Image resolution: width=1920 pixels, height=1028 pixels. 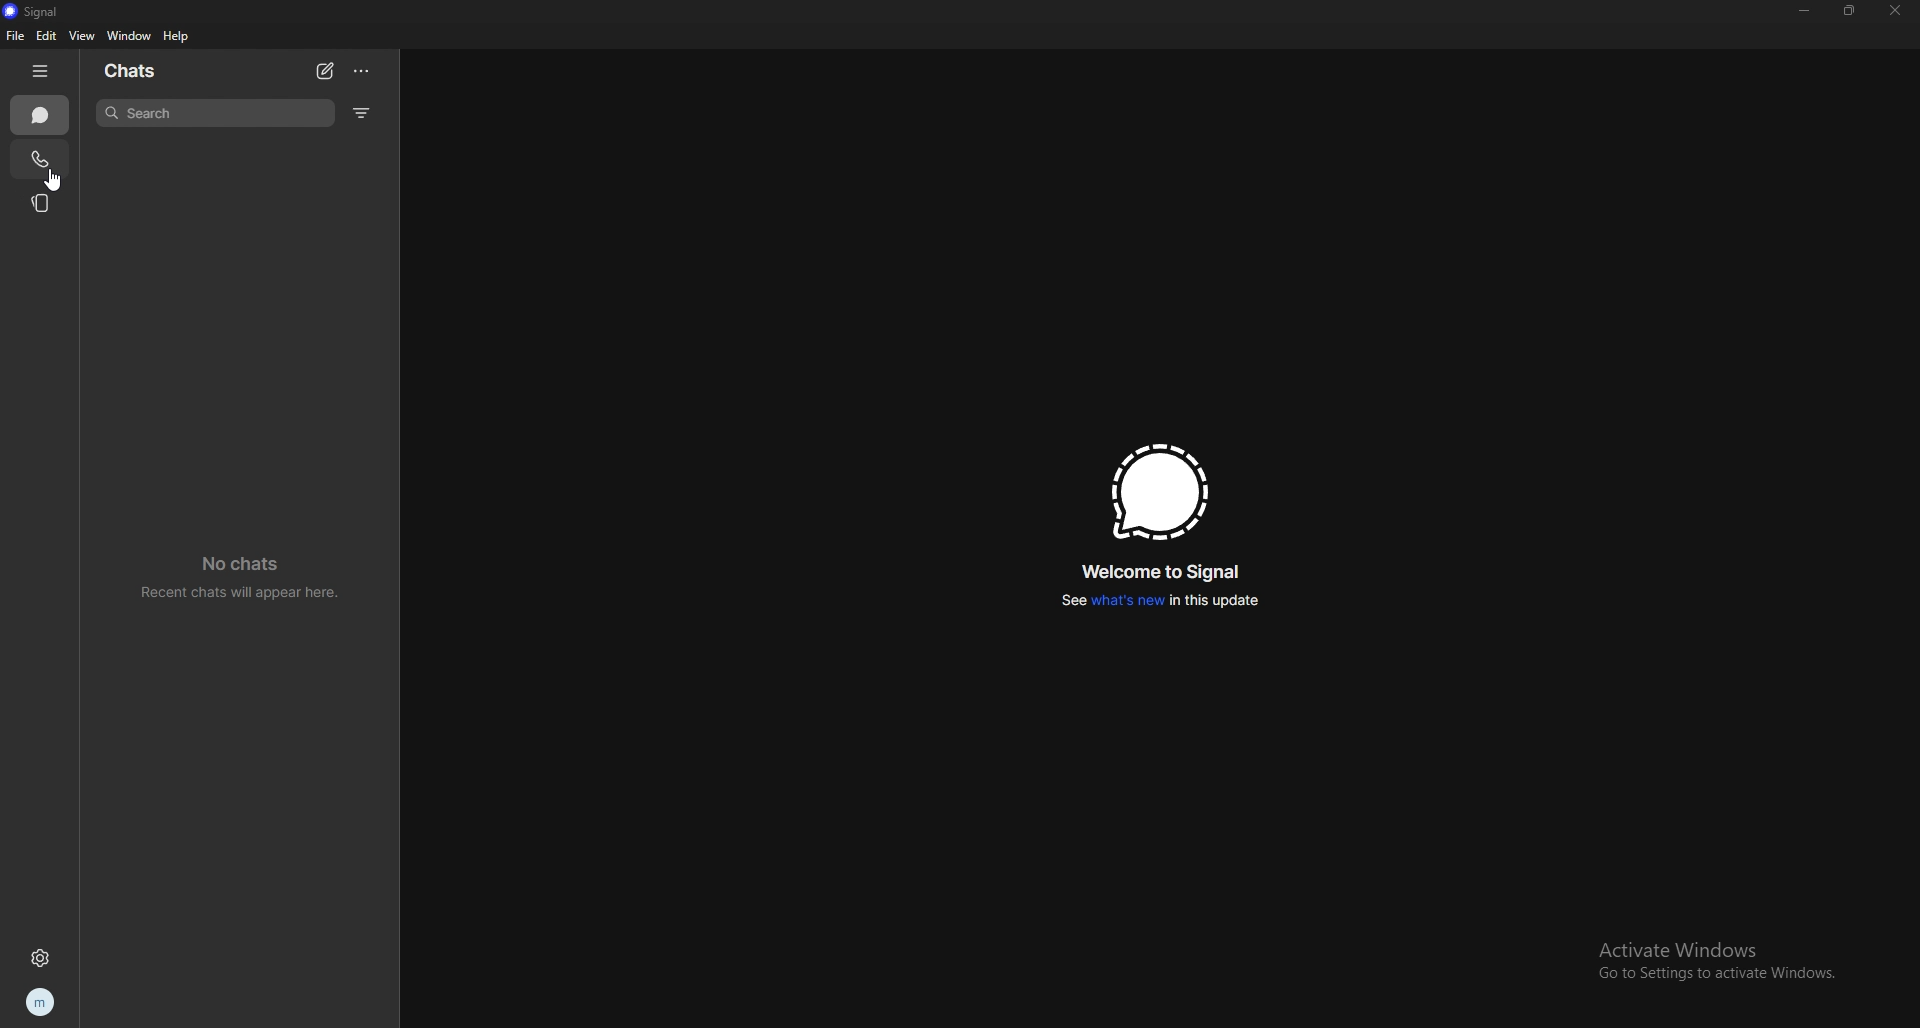 I want to click on options, so click(x=361, y=70).